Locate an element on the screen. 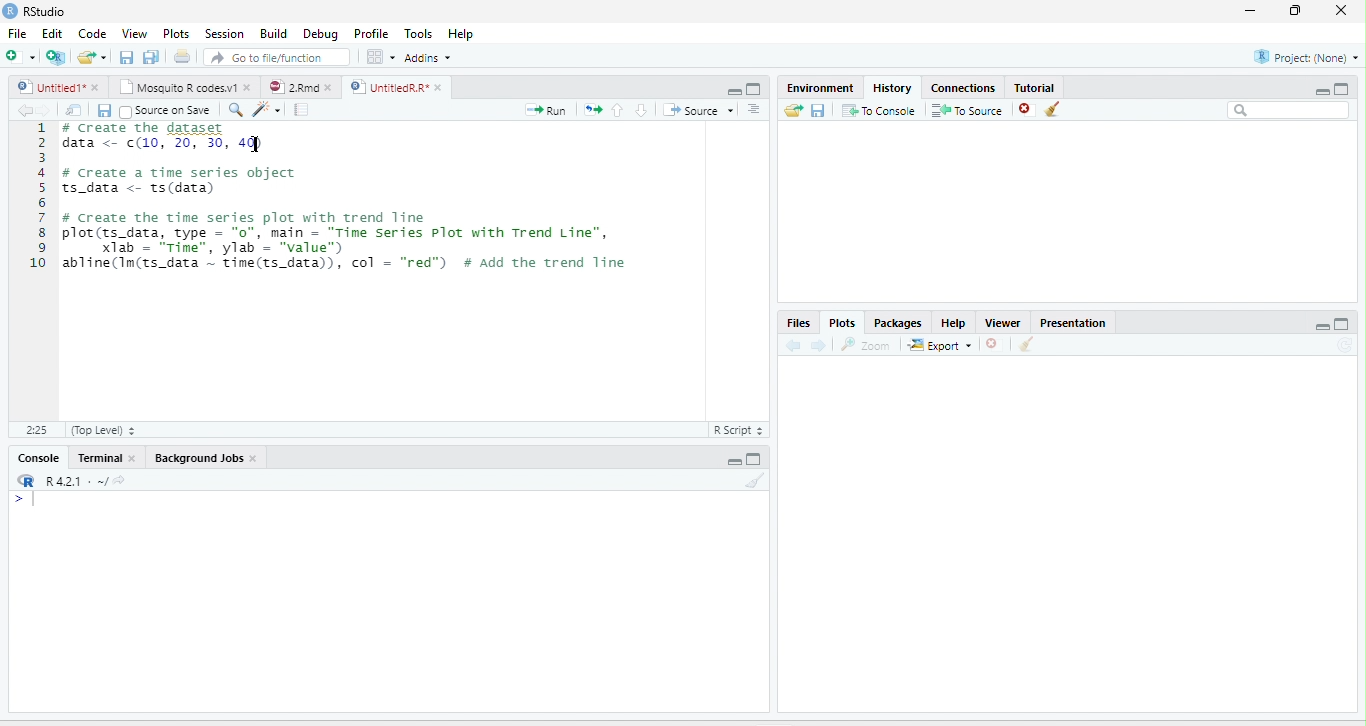 The height and width of the screenshot is (726, 1366). Show document outline is located at coordinates (754, 109).